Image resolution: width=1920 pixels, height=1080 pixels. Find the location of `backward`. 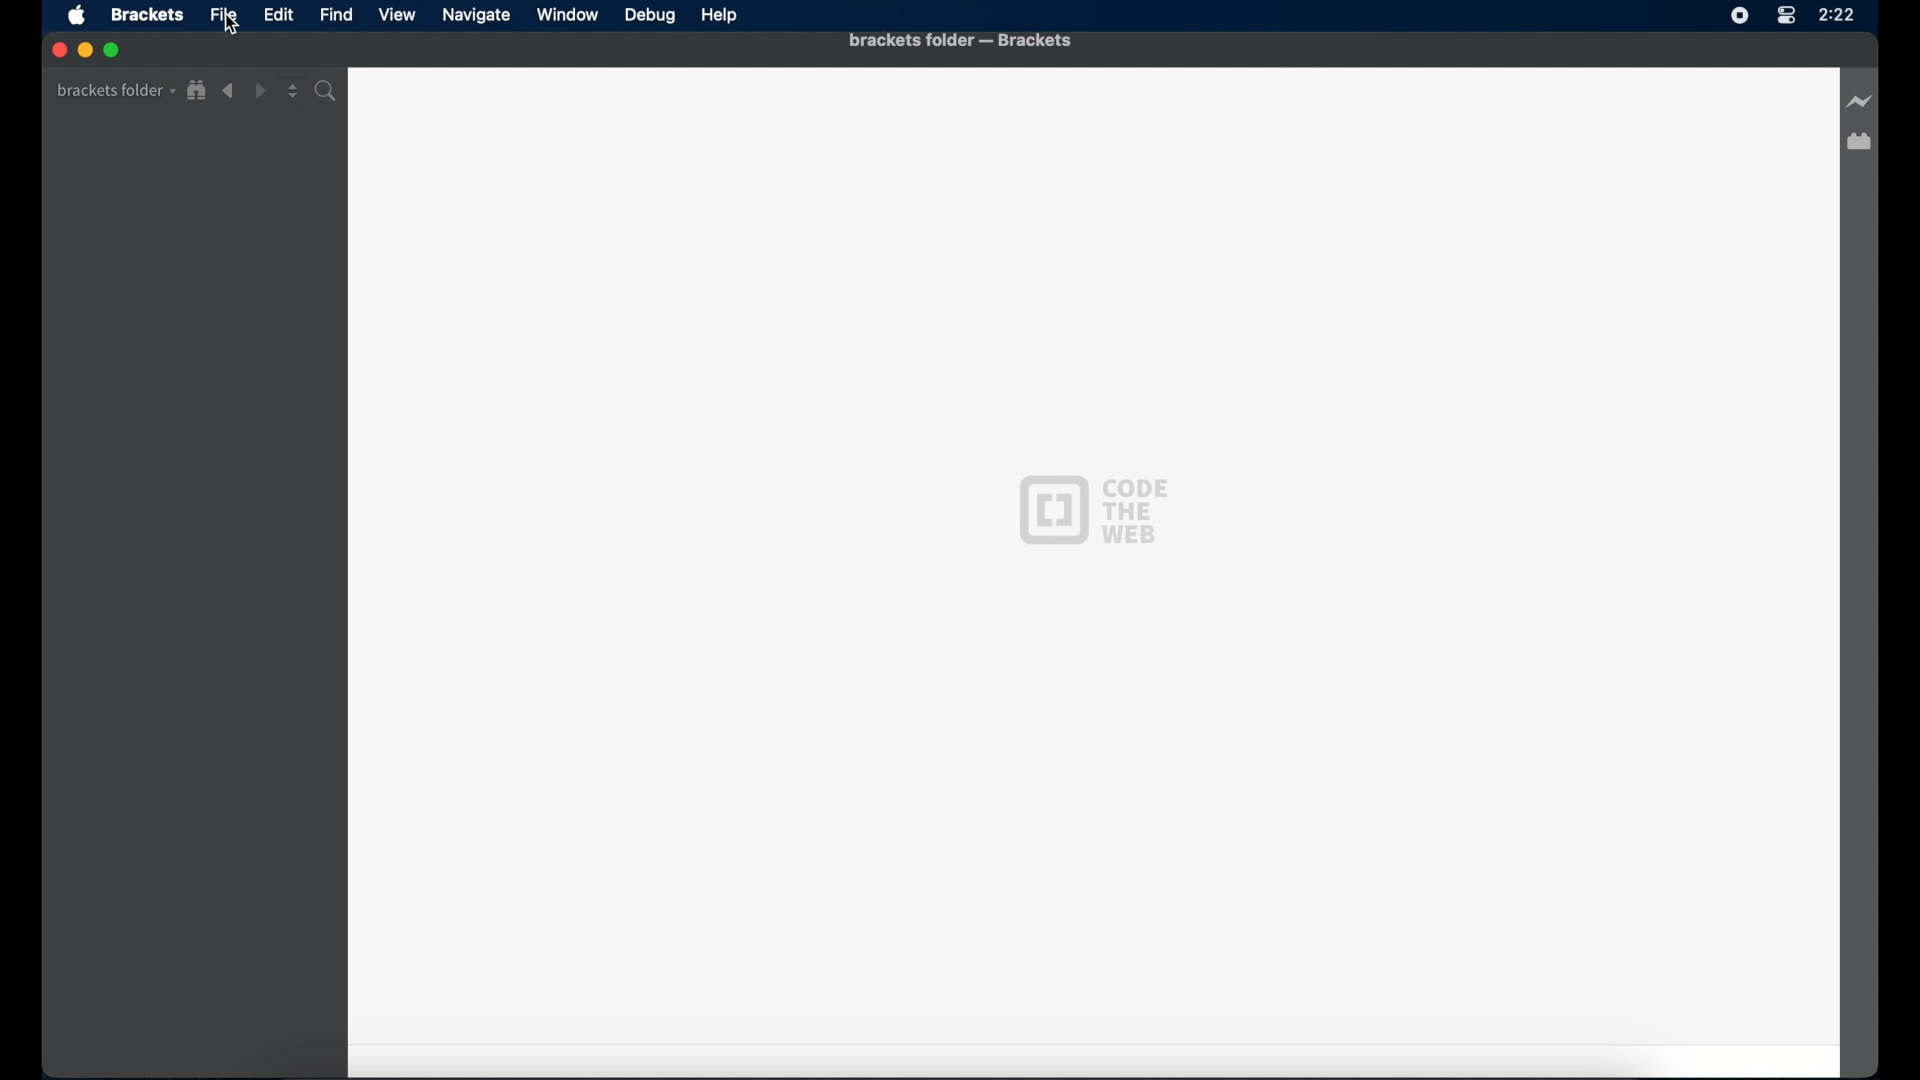

backward is located at coordinates (229, 91).